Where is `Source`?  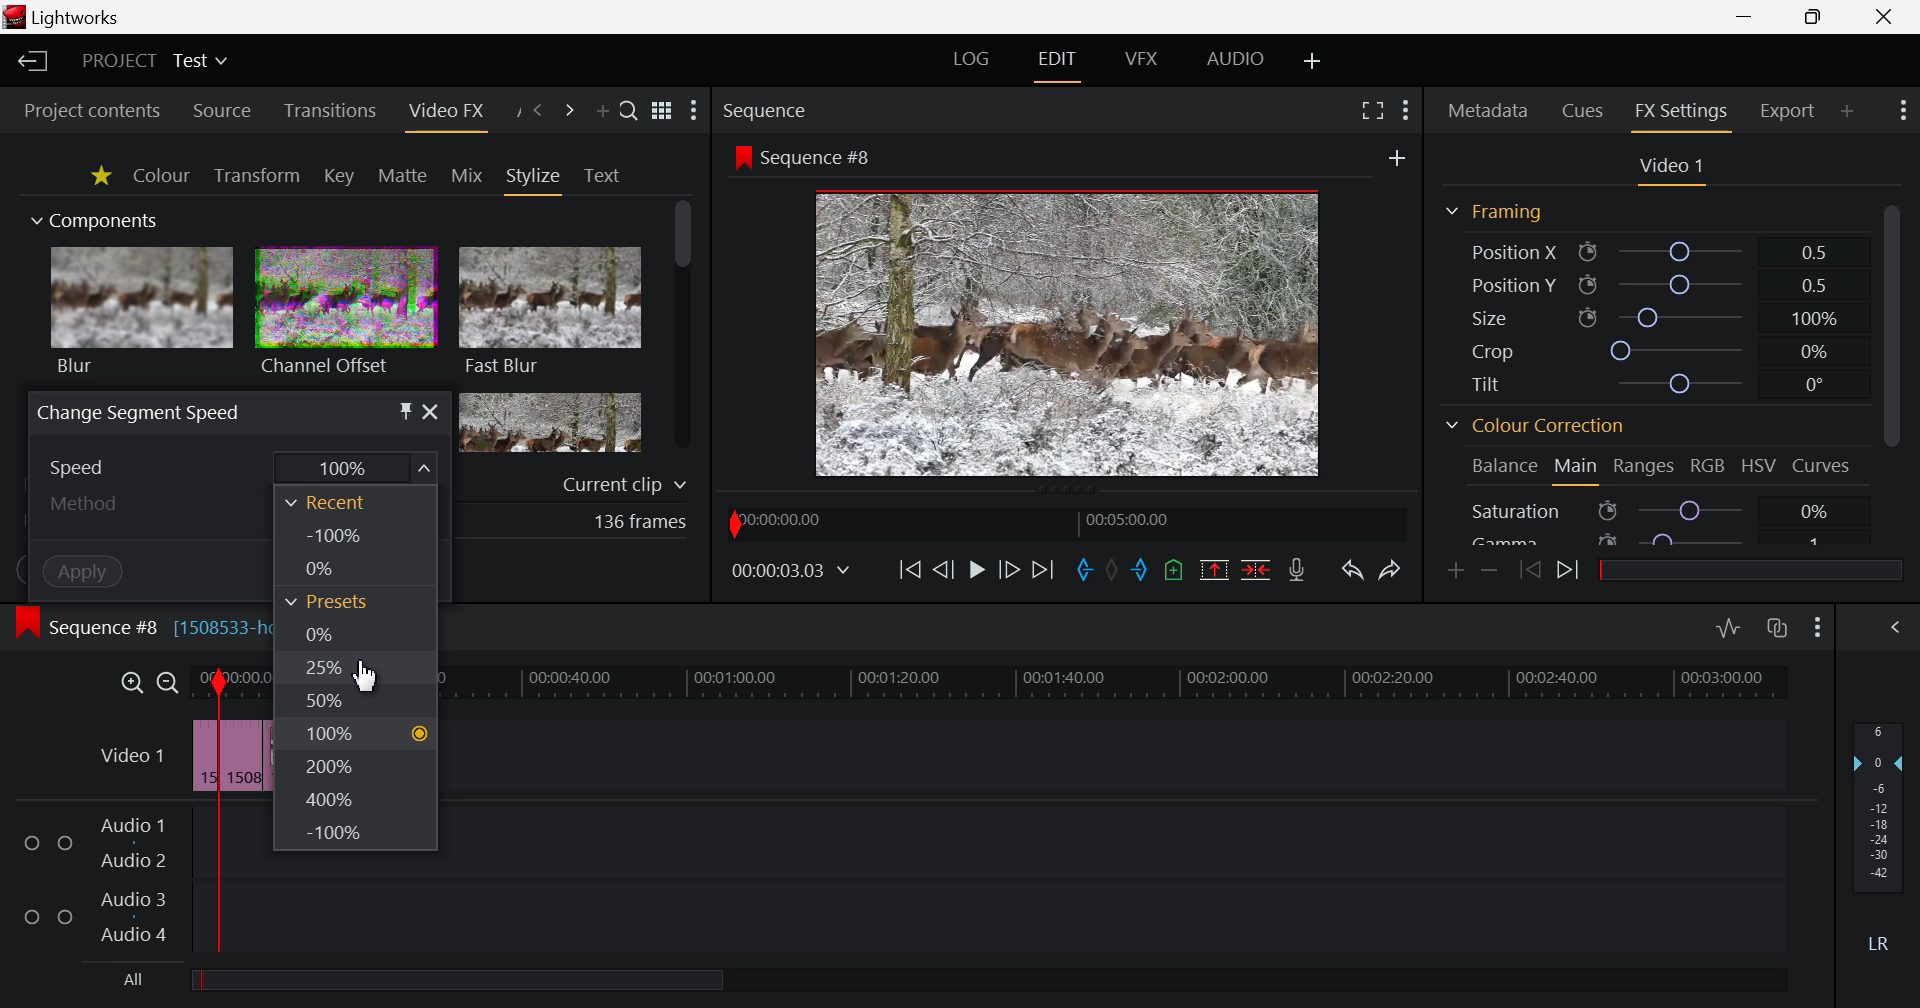
Source is located at coordinates (223, 110).